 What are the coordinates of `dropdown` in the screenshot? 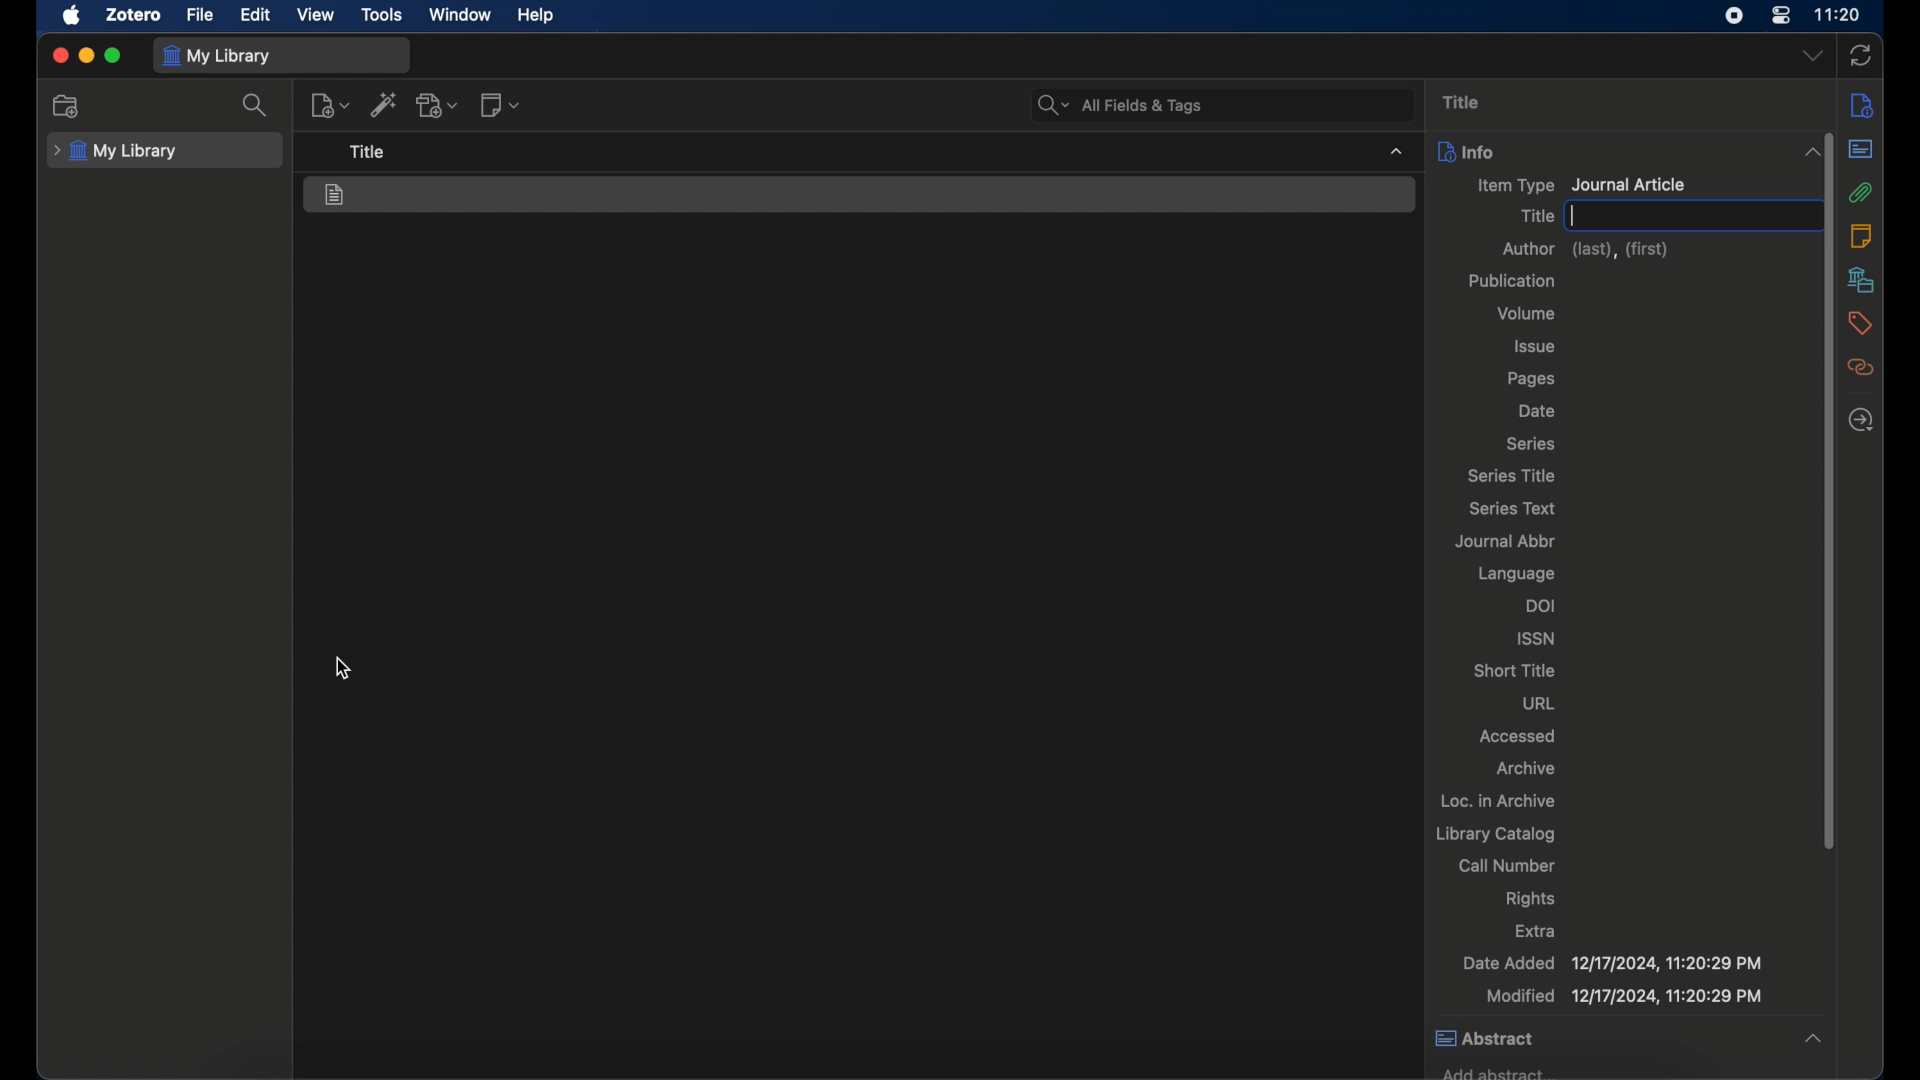 It's located at (1396, 150).